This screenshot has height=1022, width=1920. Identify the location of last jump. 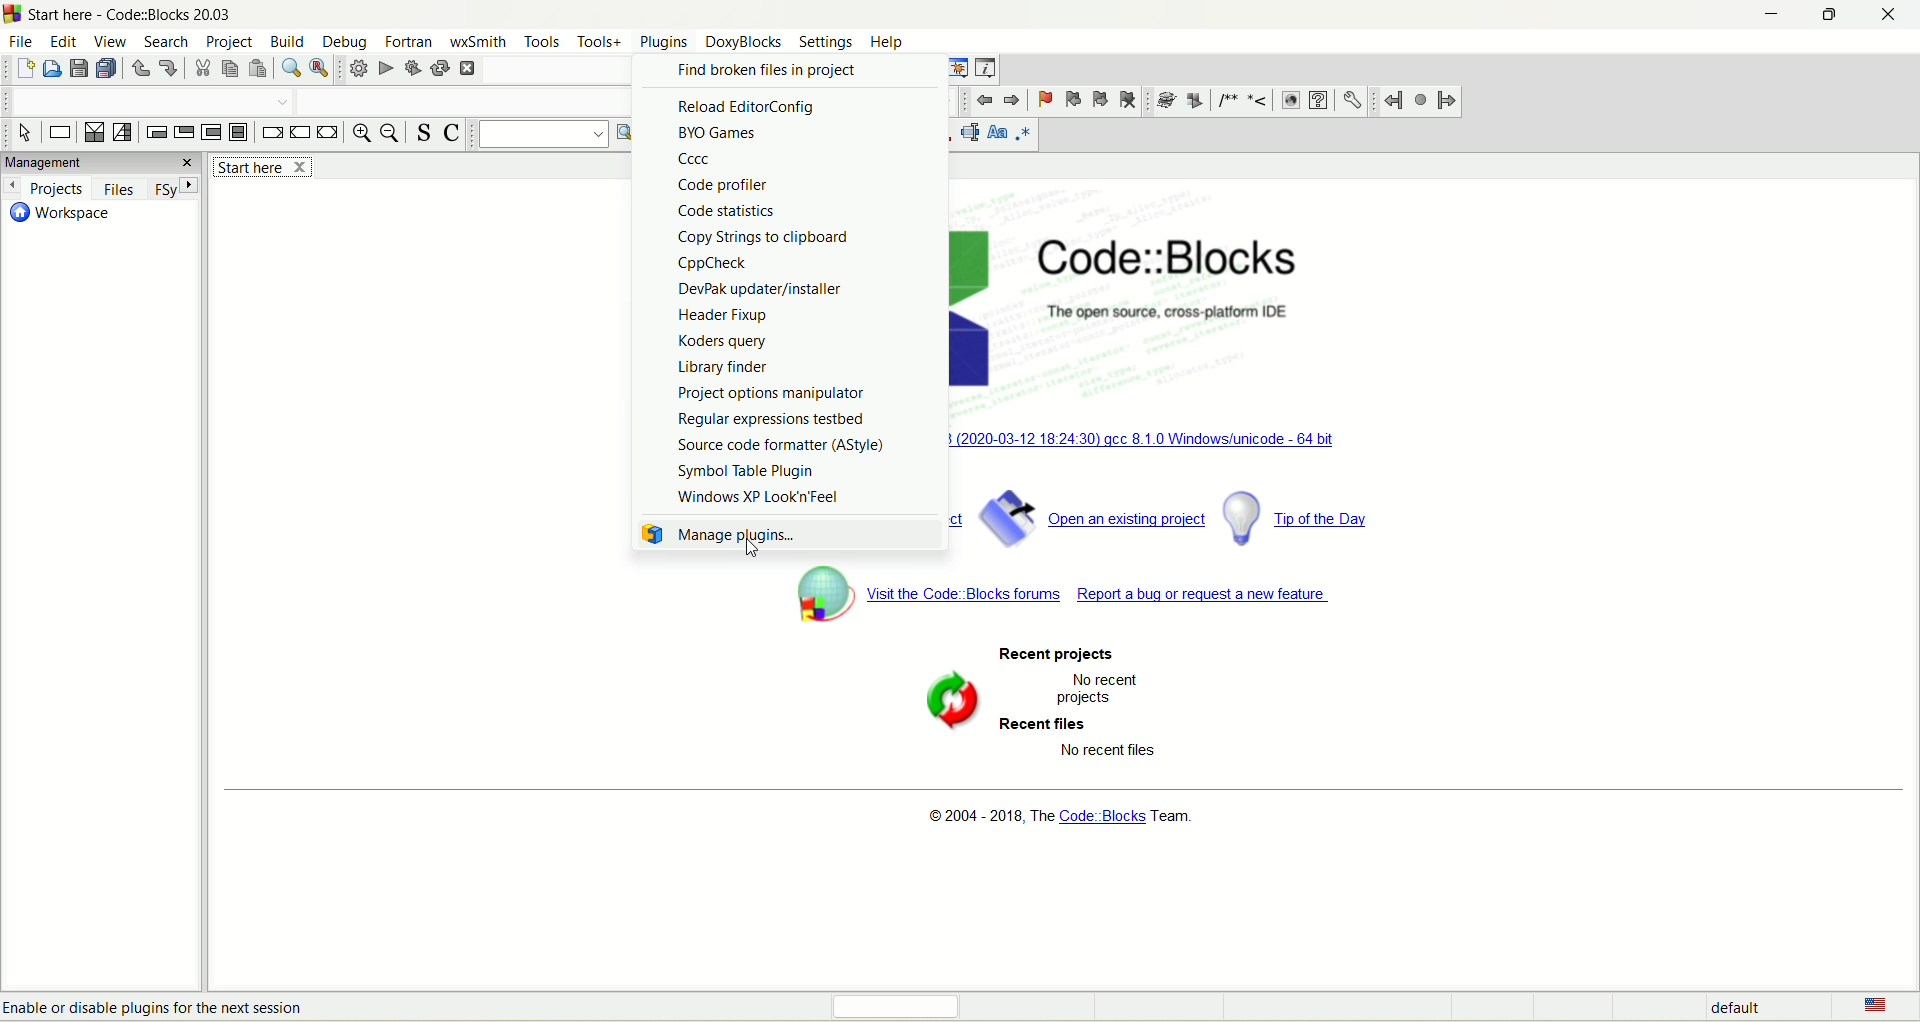
(1420, 99).